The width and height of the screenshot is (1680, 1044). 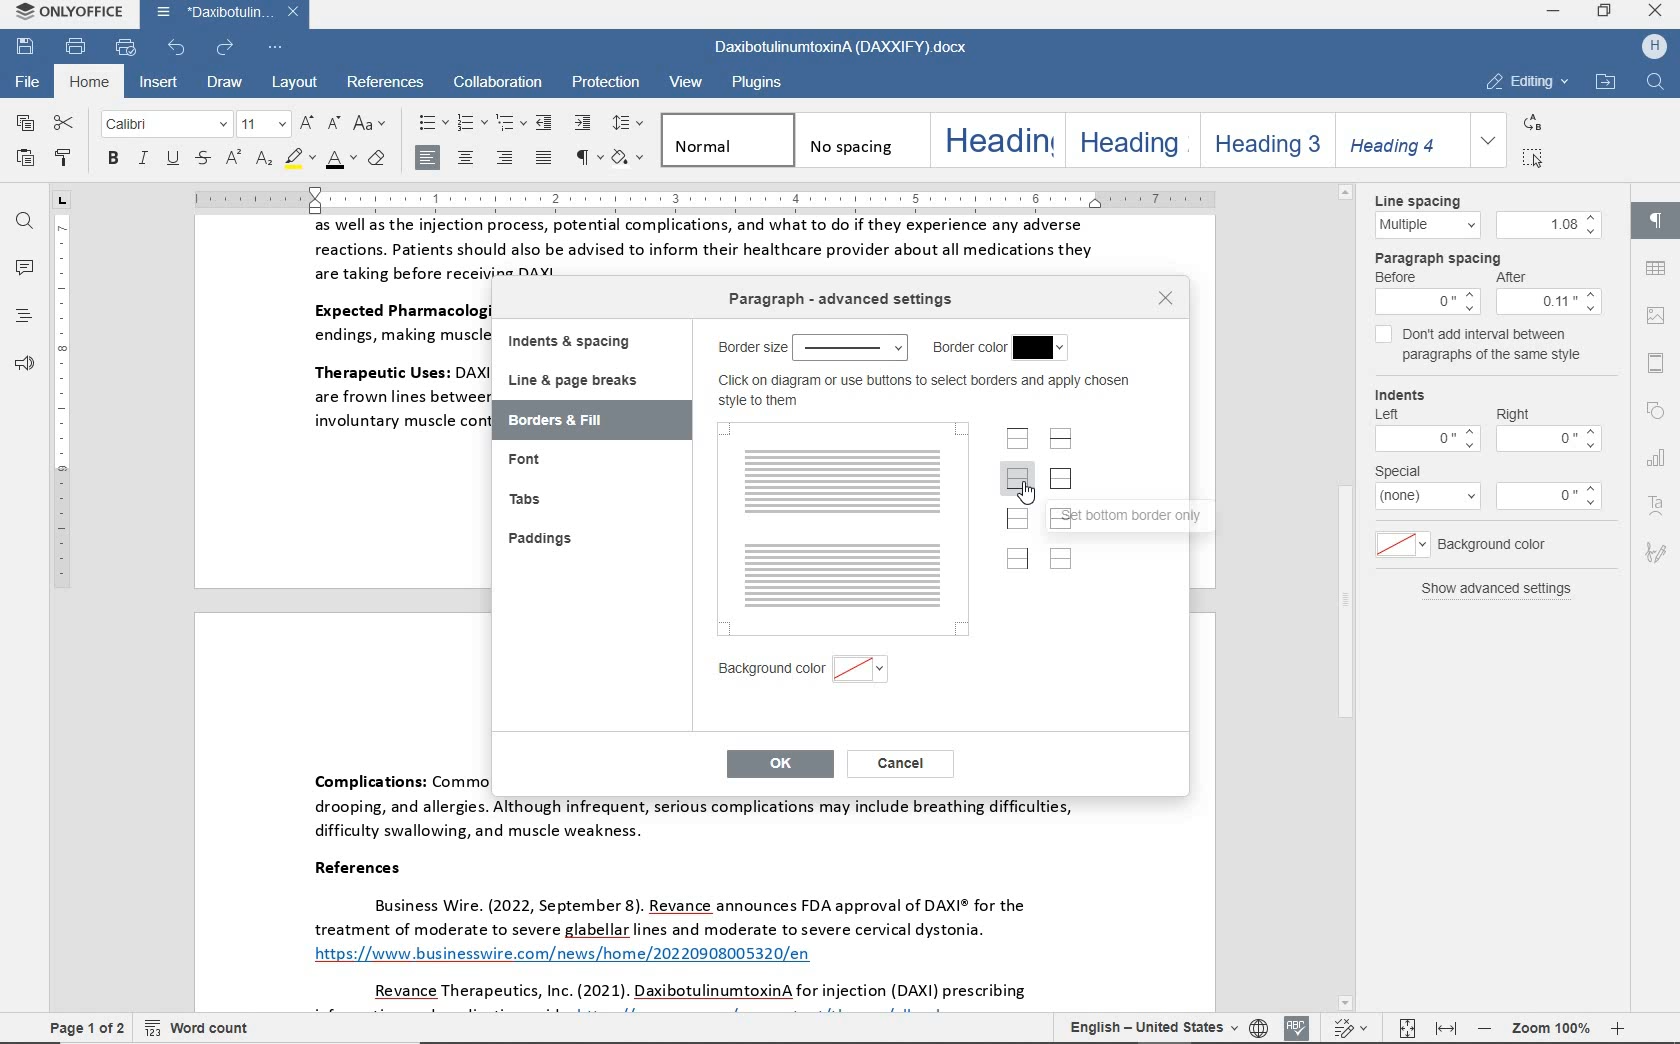 I want to click on set right border only, so click(x=1017, y=557).